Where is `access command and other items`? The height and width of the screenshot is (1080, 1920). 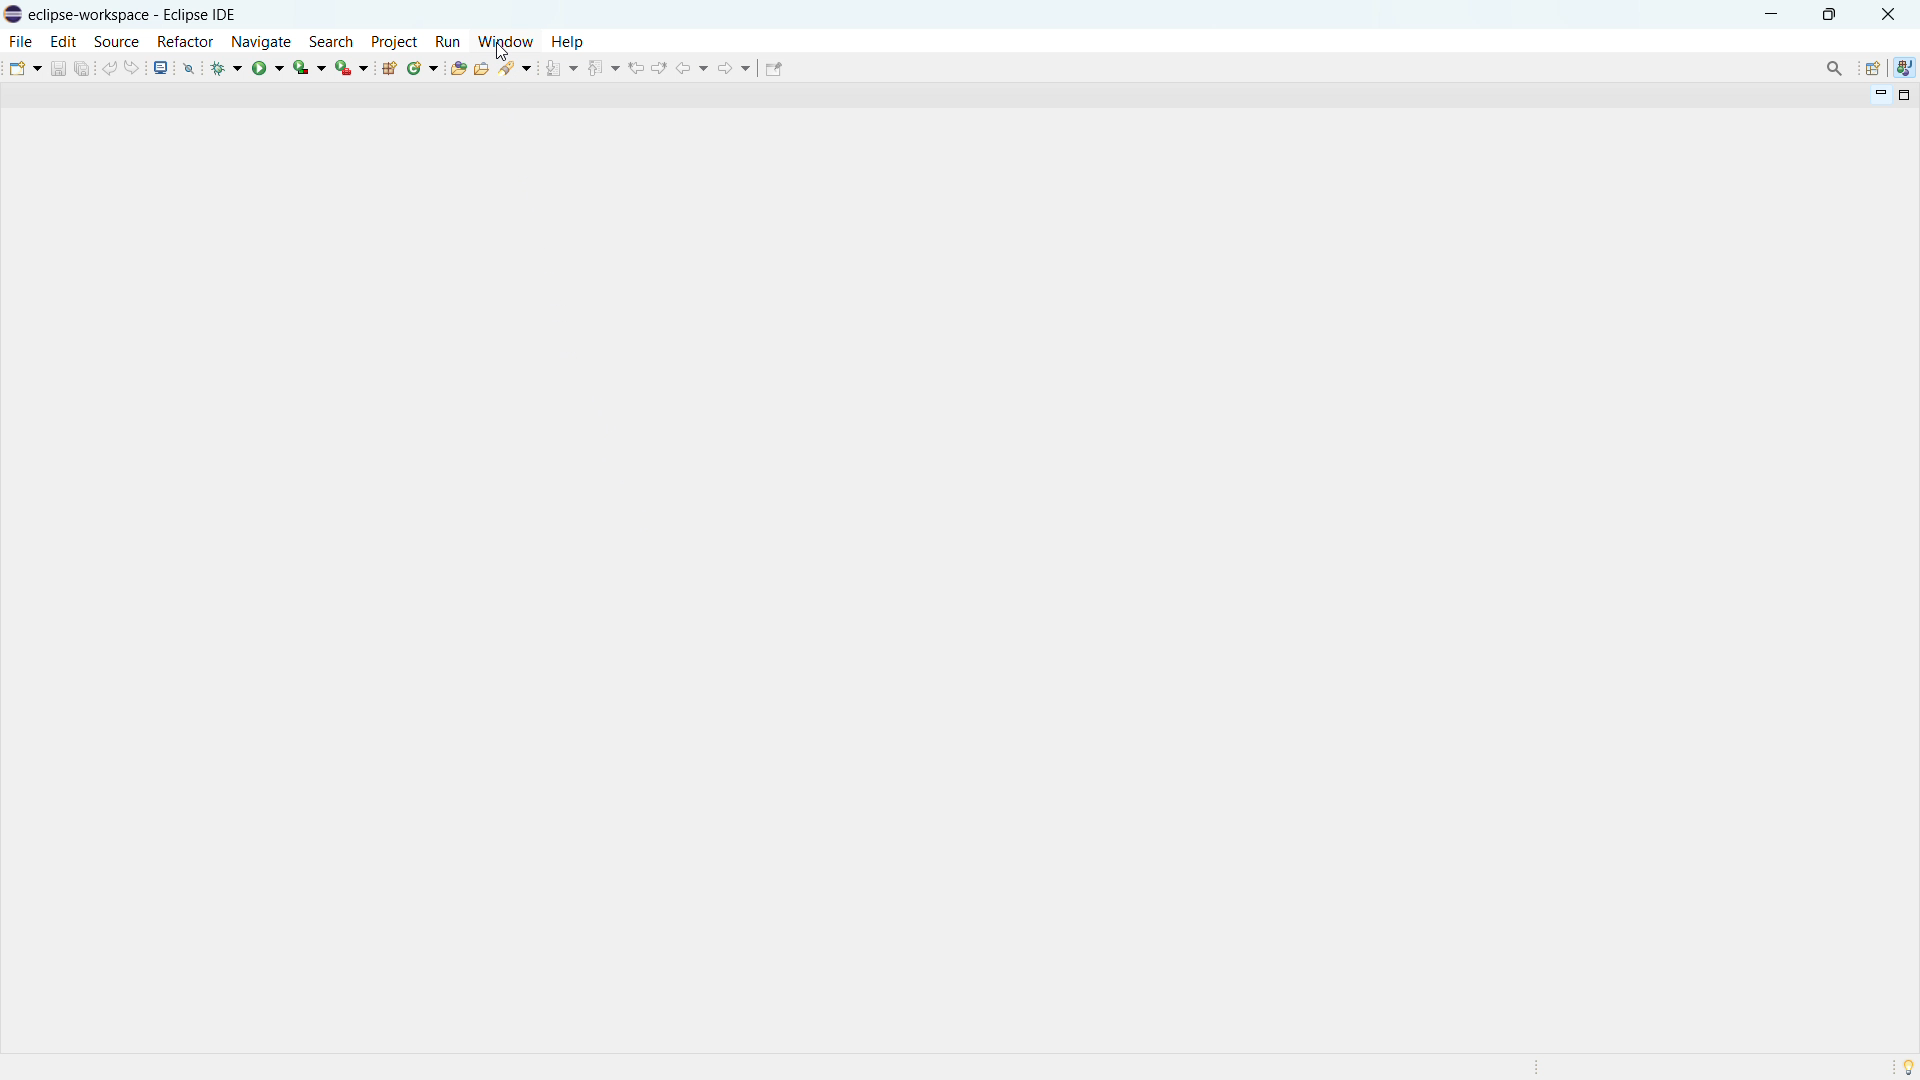 access command and other items is located at coordinates (1834, 67).